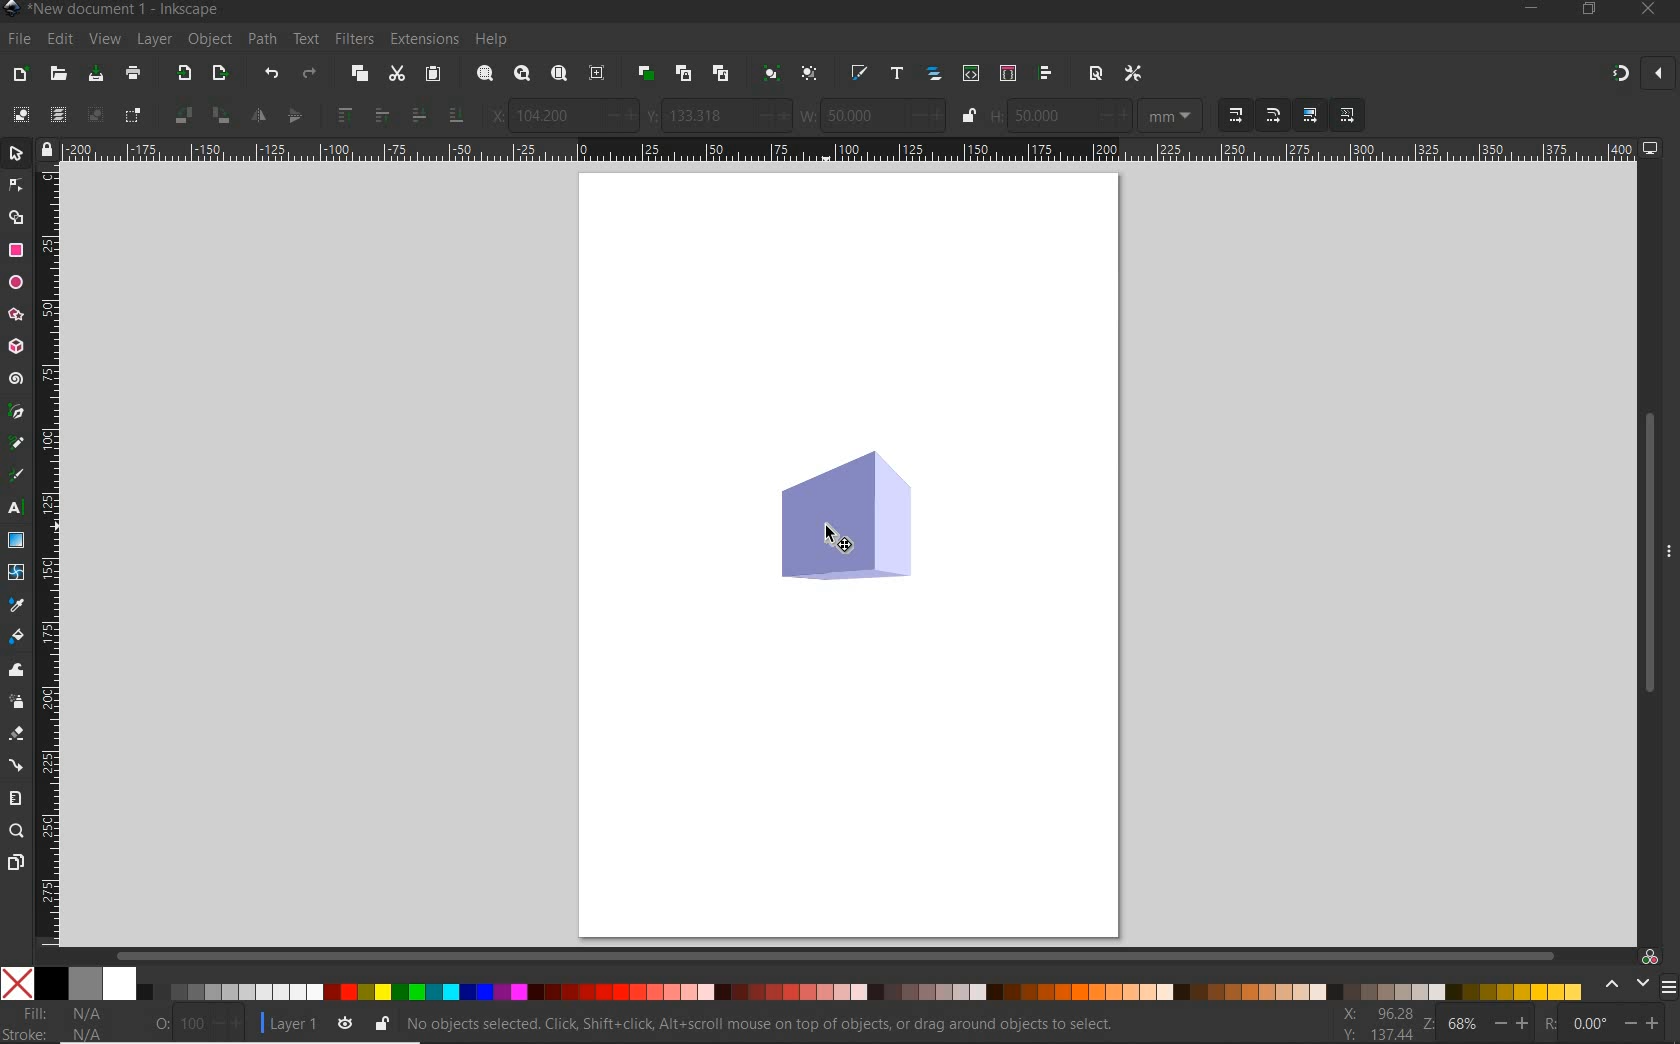  Describe the element at coordinates (396, 73) in the screenshot. I see `cut` at that location.